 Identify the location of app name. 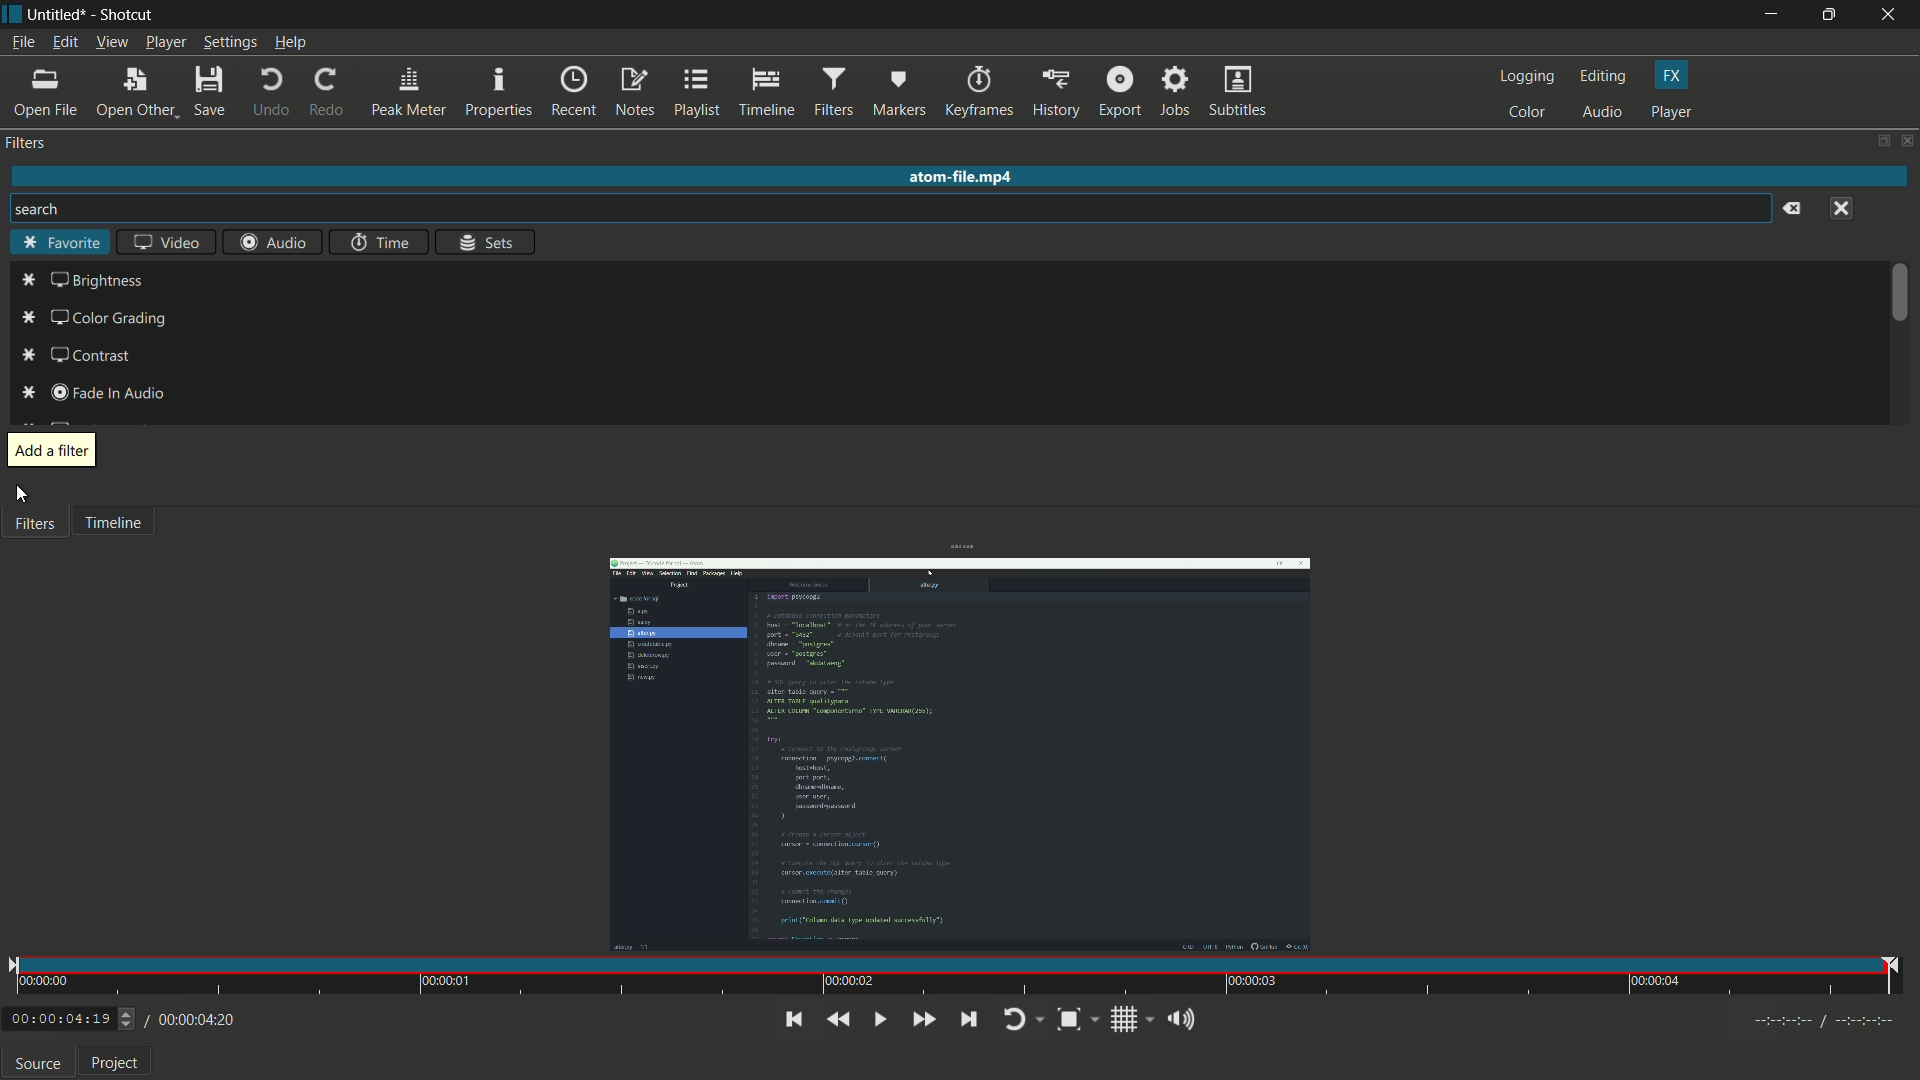
(124, 17).